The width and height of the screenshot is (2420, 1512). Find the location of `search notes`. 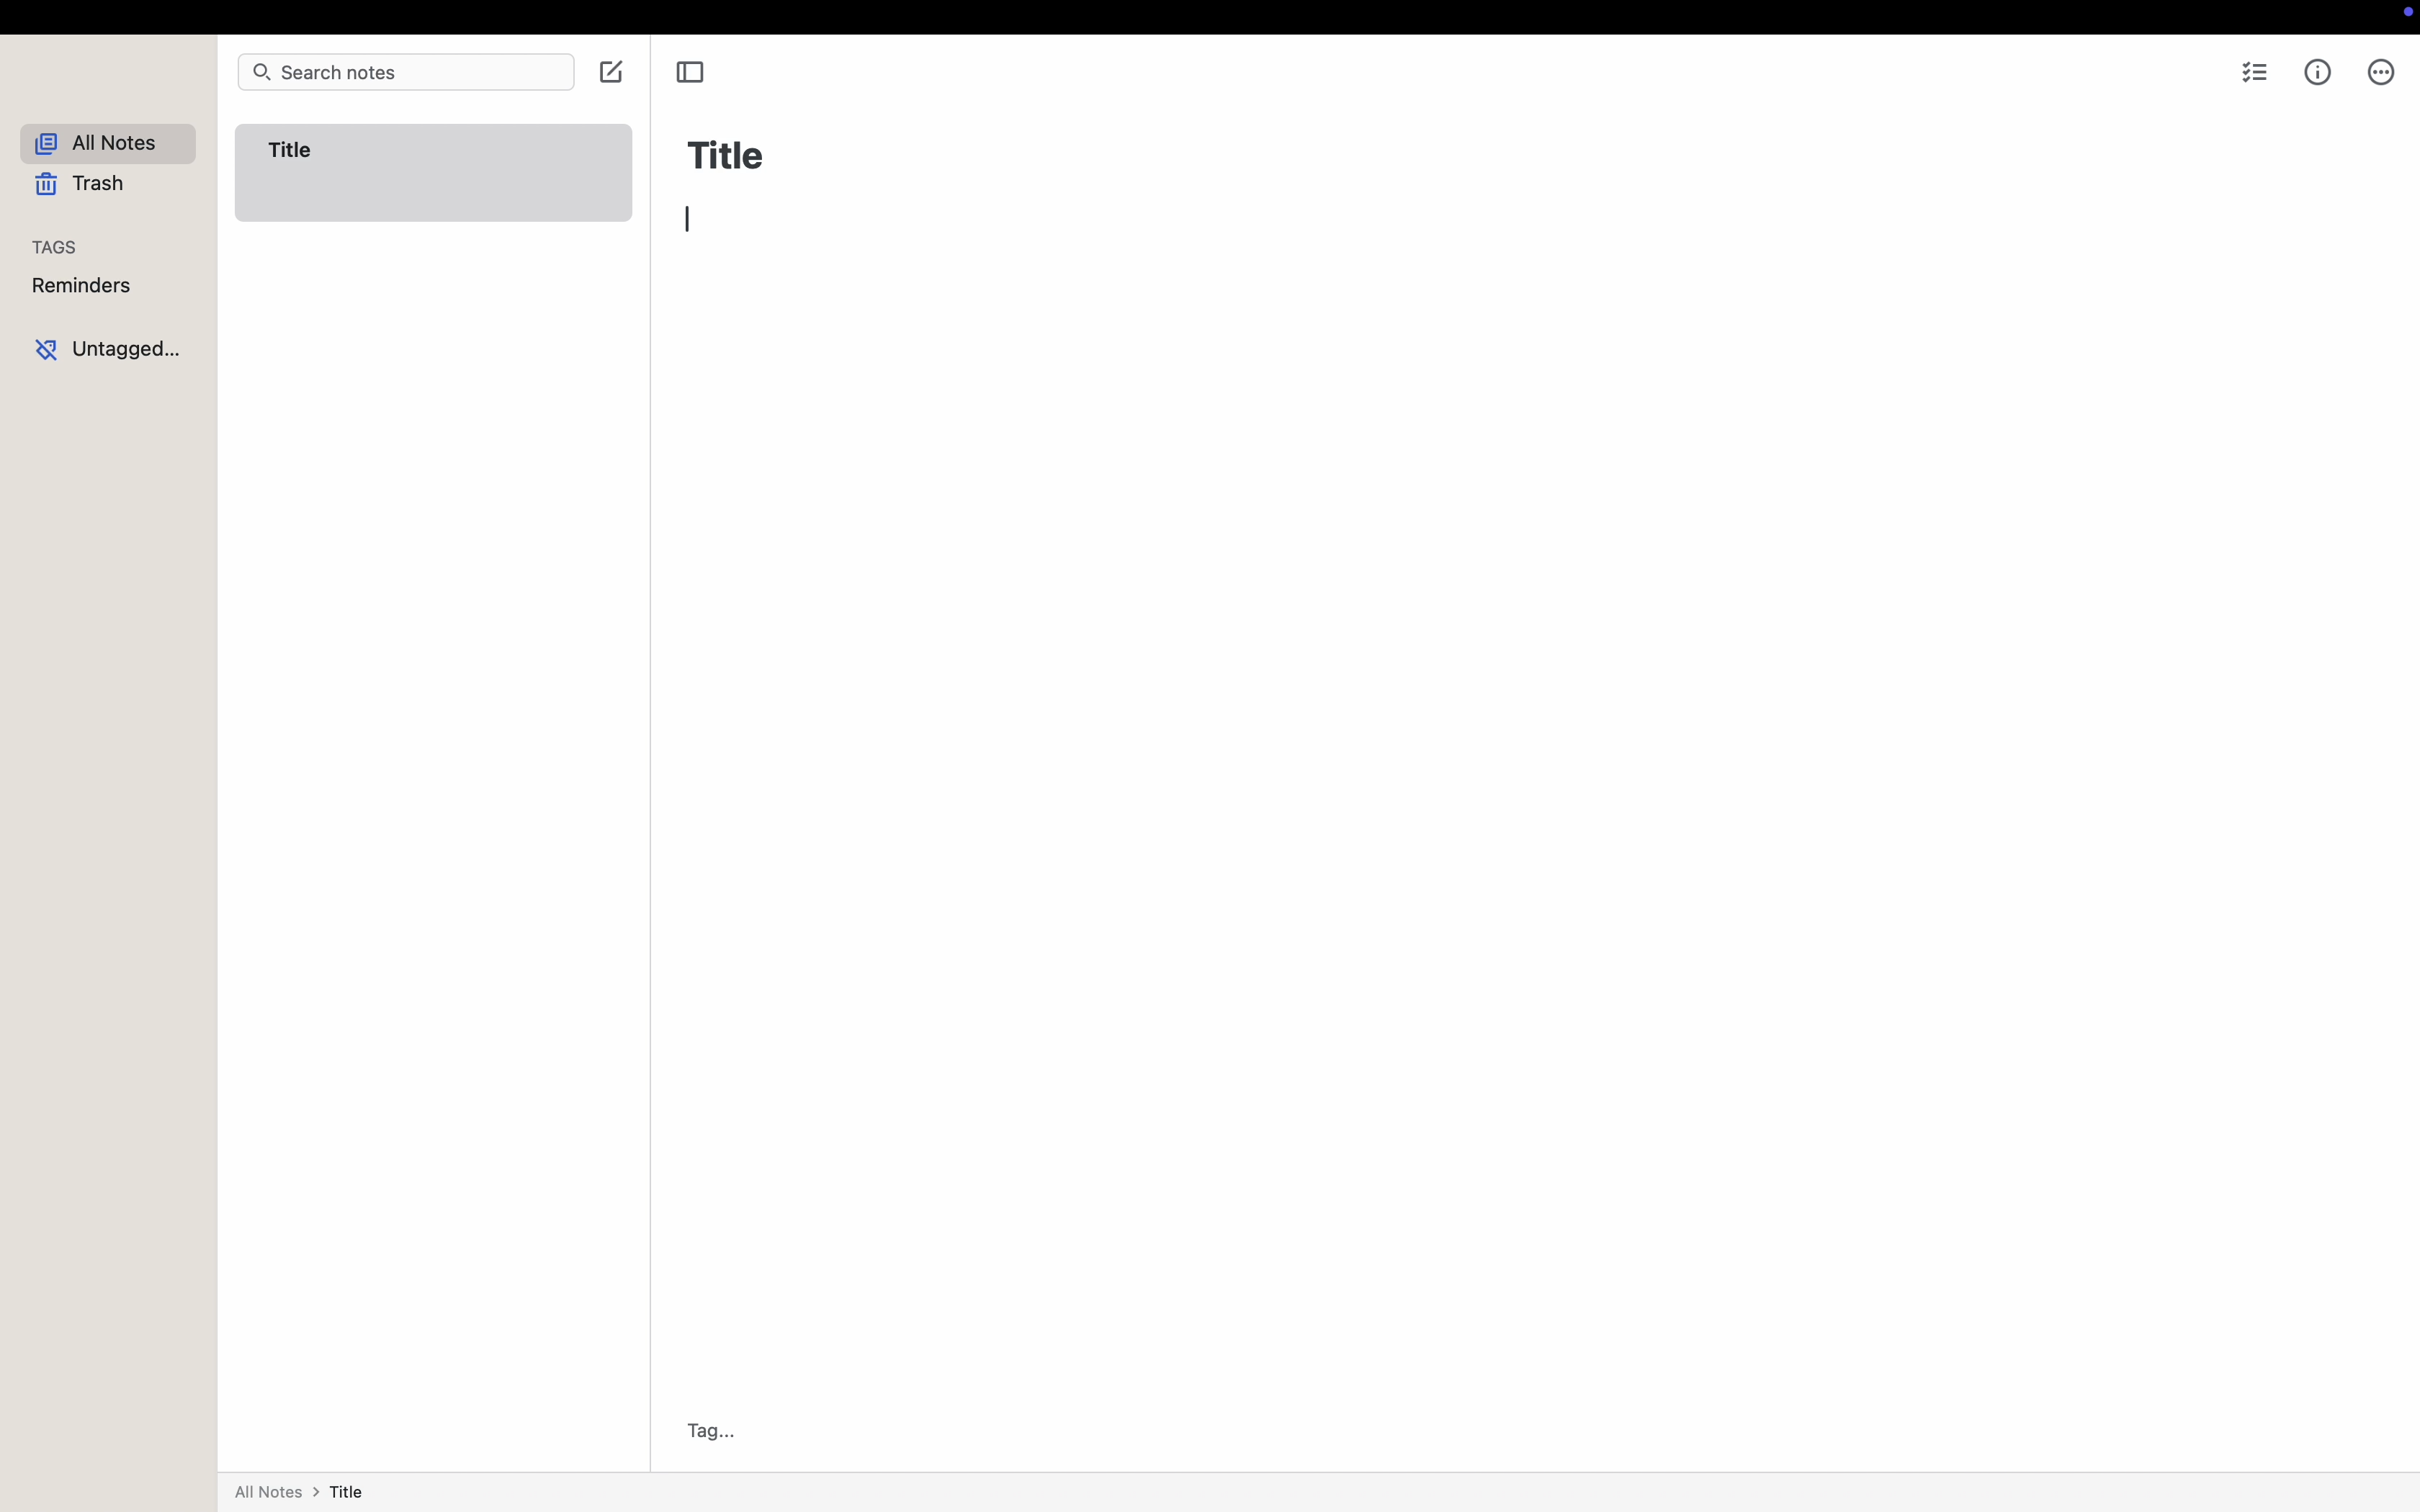

search notes is located at coordinates (405, 73).